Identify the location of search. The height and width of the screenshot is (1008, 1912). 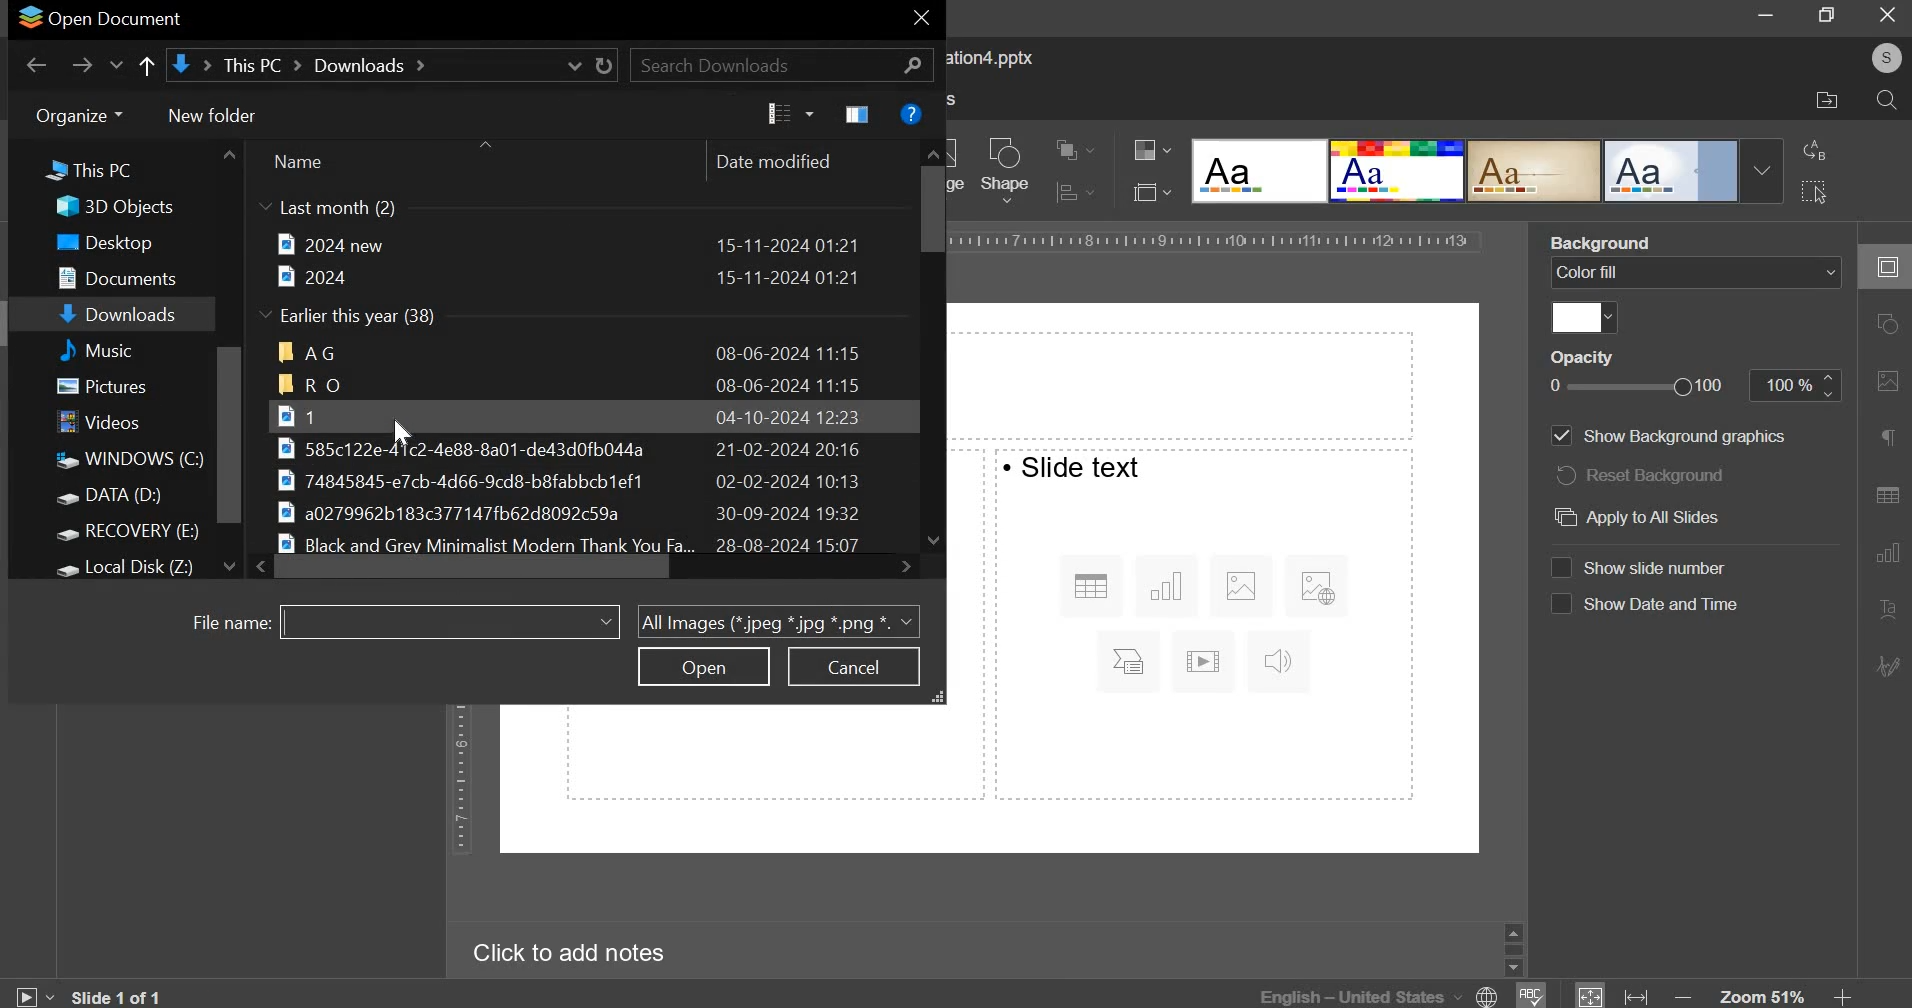
(1886, 102).